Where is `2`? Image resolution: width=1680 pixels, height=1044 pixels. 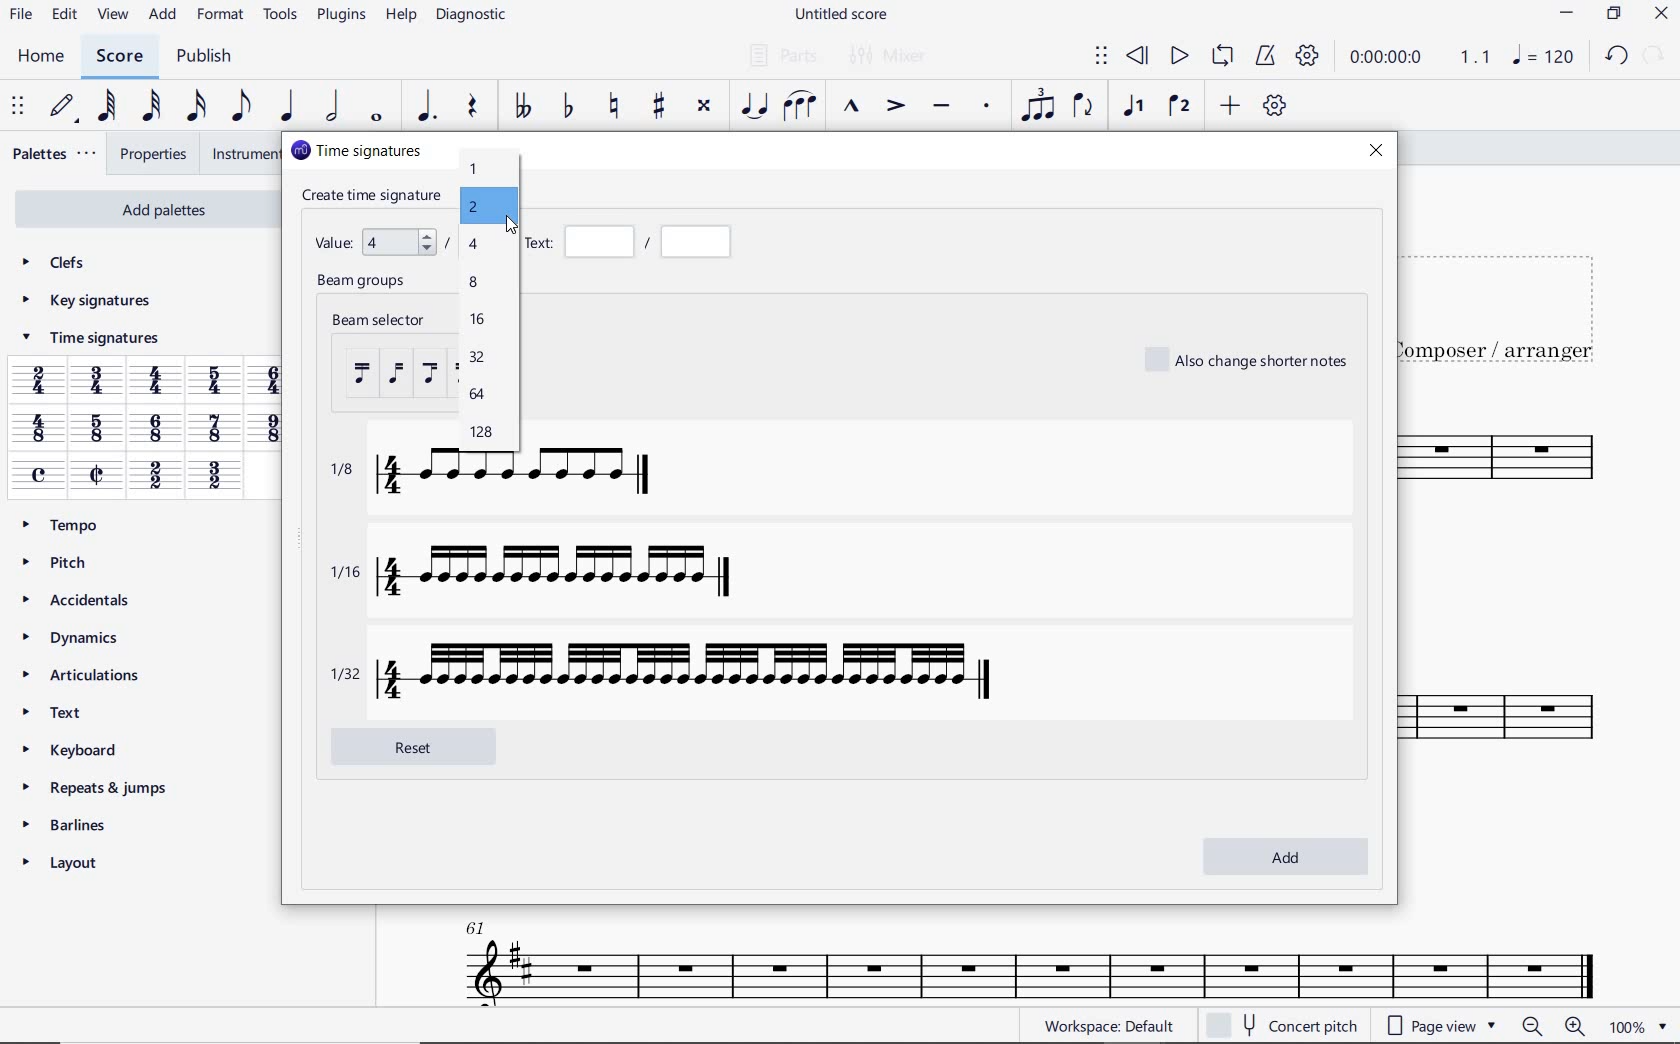
2 is located at coordinates (473, 208).